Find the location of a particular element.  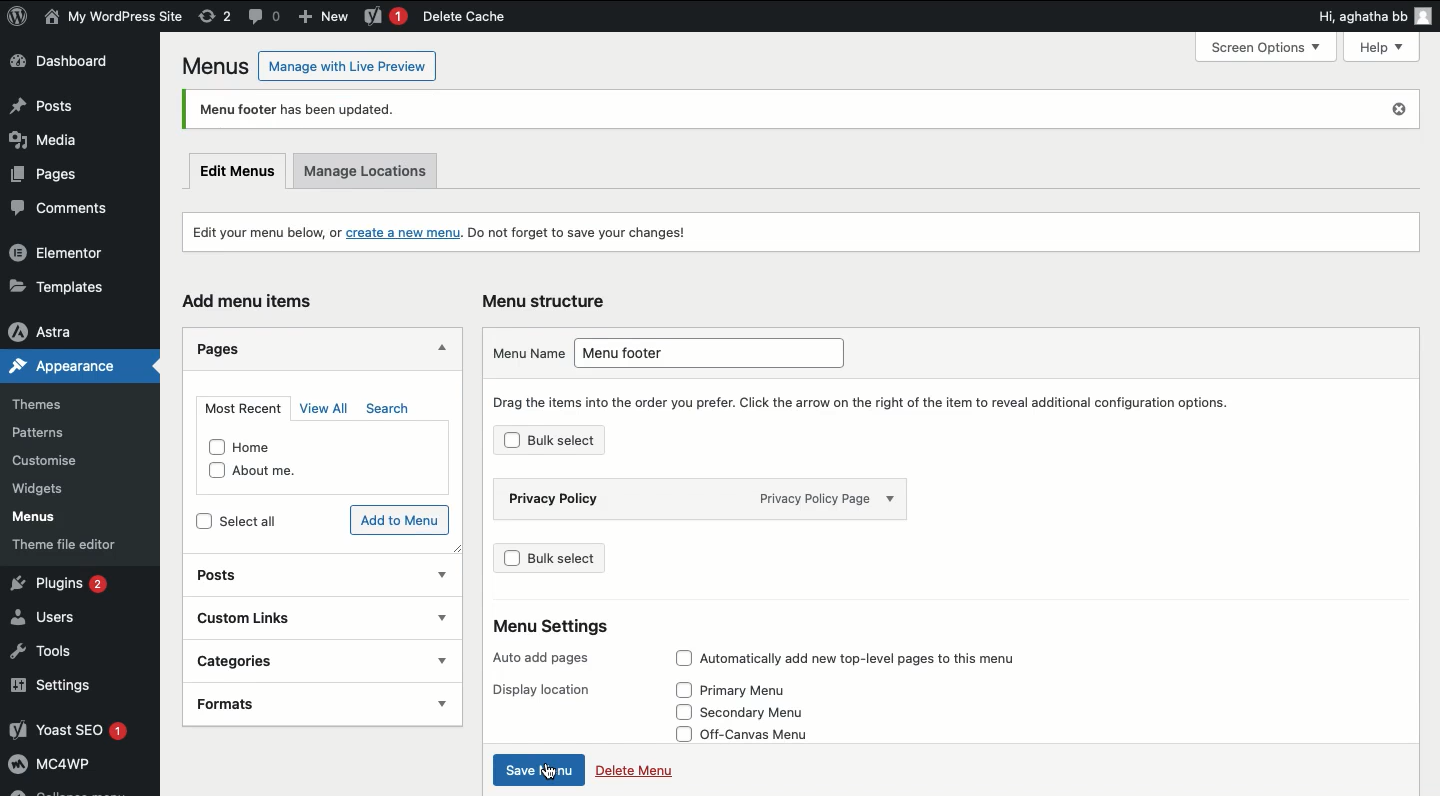

Menu footer has been updated. is located at coordinates (800, 109).